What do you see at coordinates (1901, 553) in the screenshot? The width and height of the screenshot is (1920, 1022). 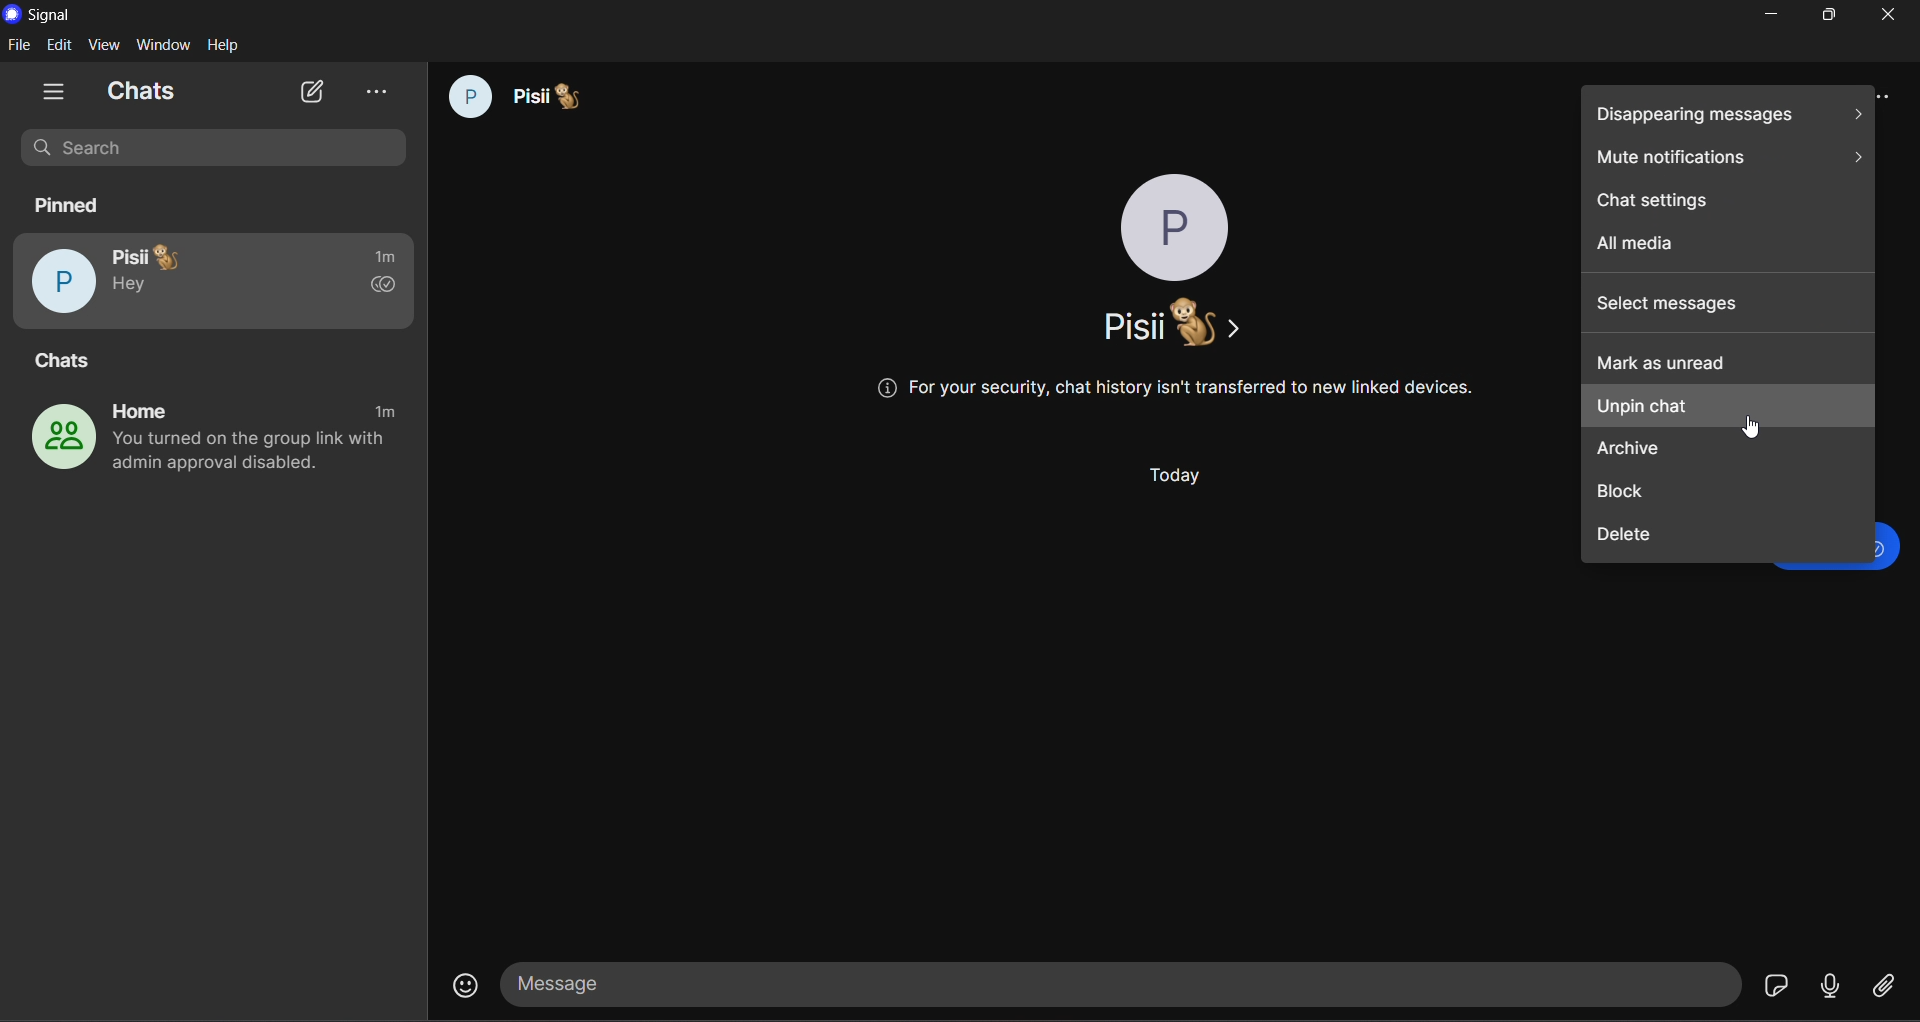 I see `text` at bounding box center [1901, 553].